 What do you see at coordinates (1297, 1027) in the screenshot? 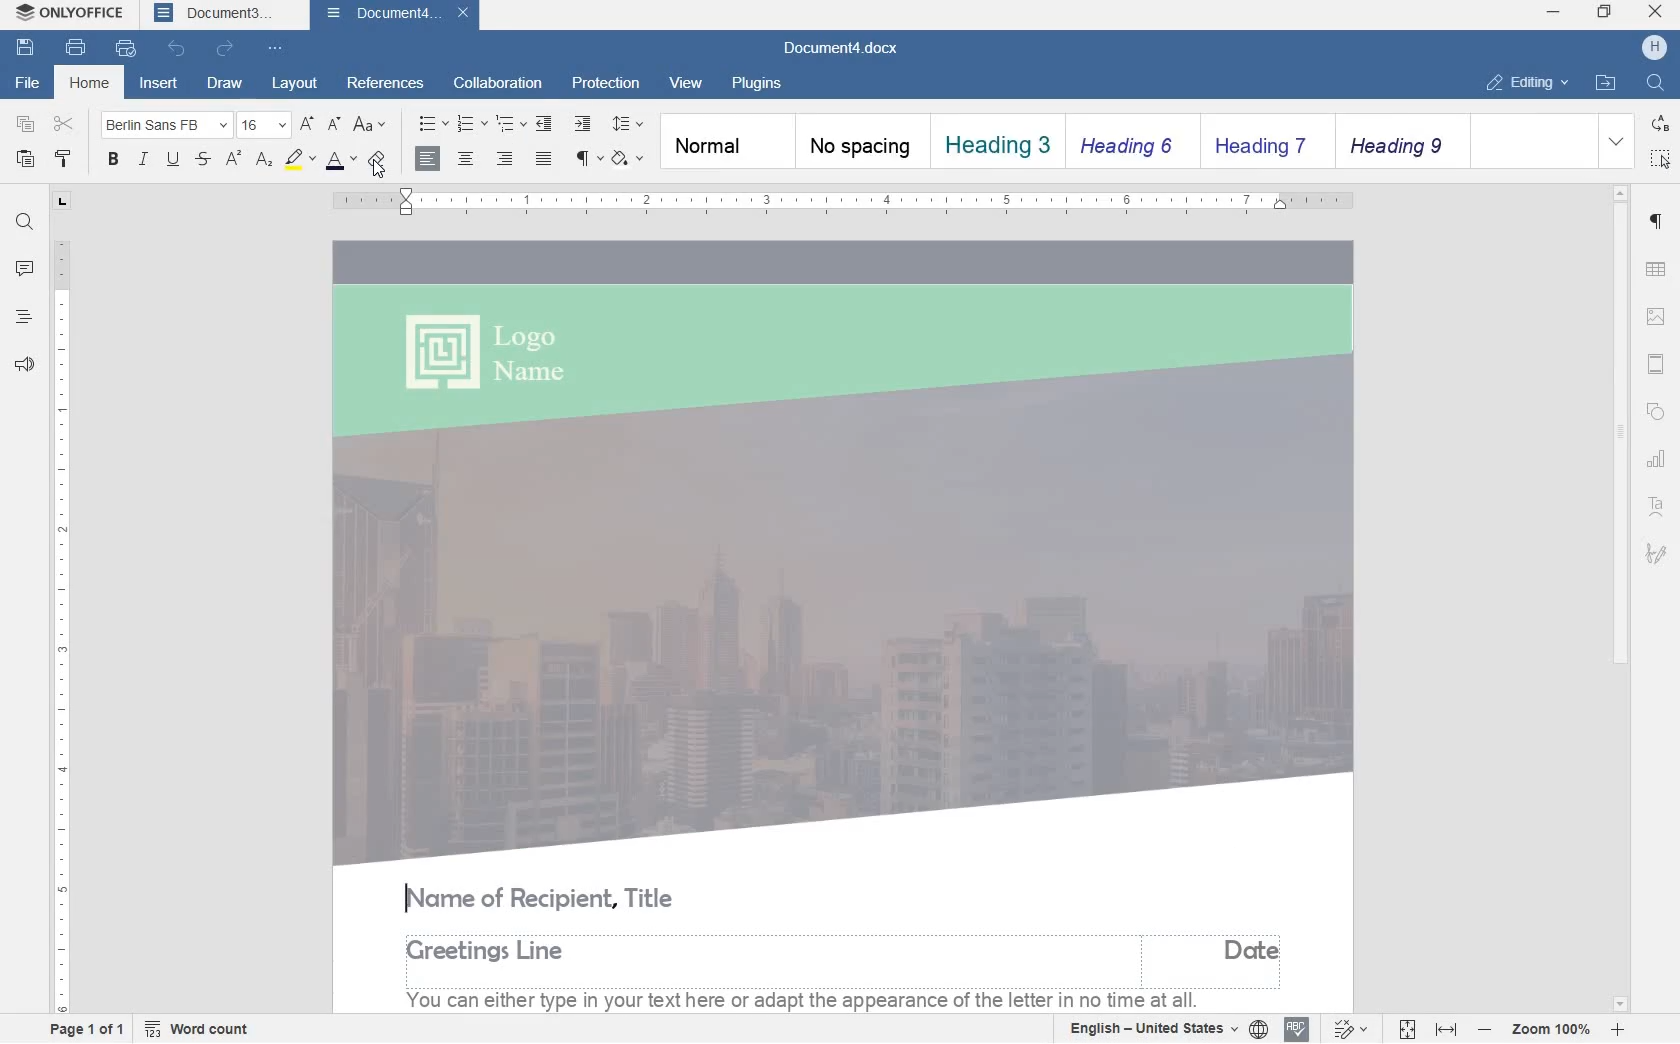
I see `spell check` at bounding box center [1297, 1027].